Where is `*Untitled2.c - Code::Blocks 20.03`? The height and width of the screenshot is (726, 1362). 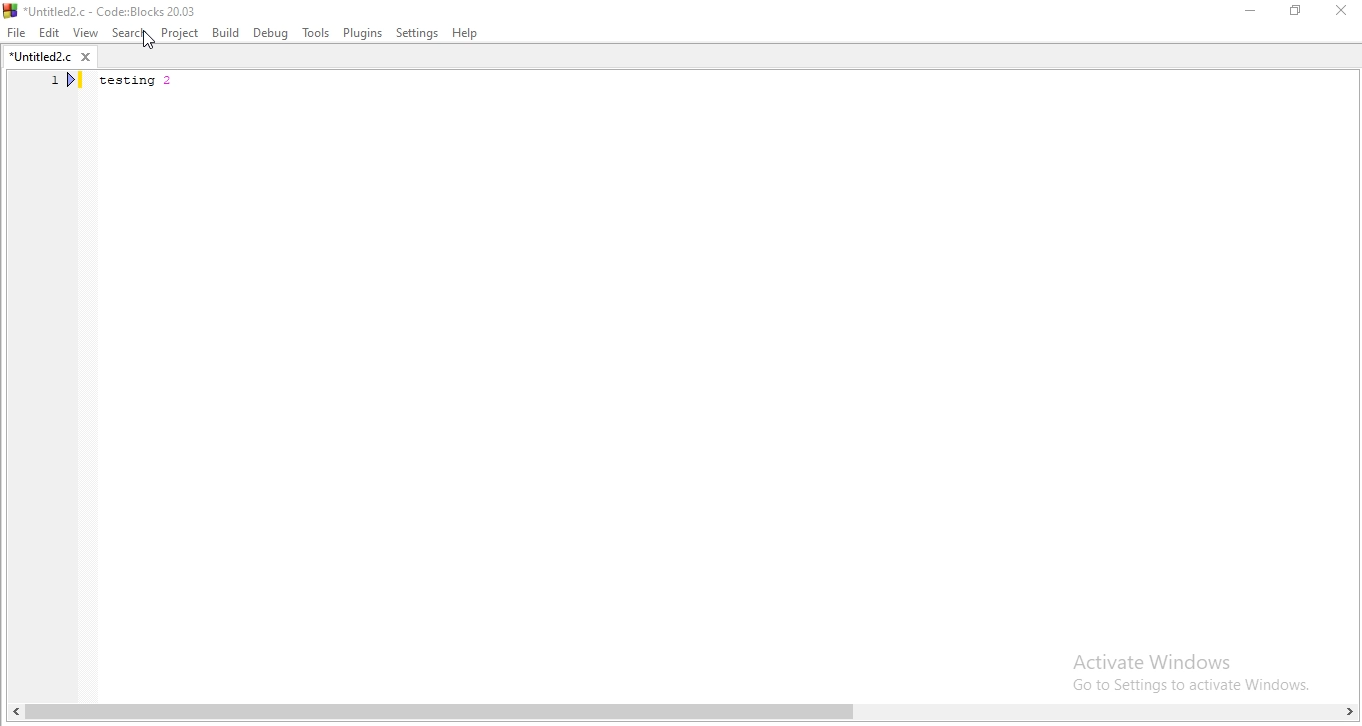
*Untitled2.c - Code::Blocks 20.03 is located at coordinates (121, 9).